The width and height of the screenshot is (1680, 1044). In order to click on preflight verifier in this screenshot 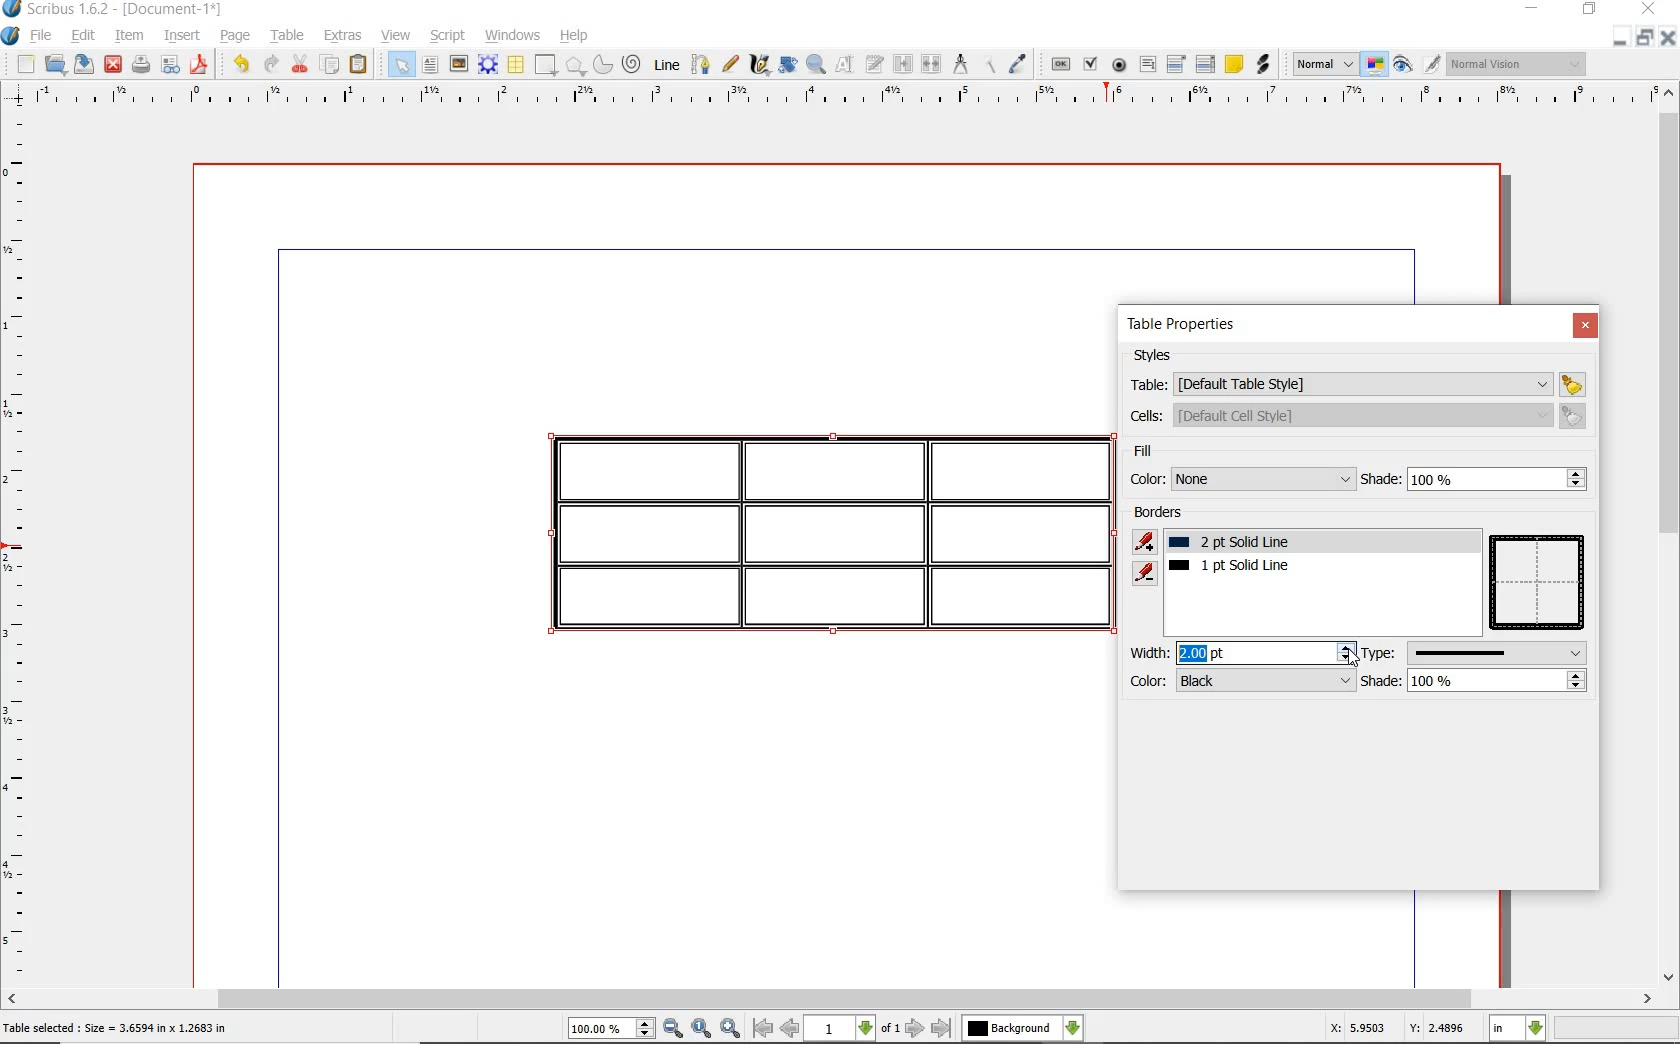, I will do `click(168, 66)`.